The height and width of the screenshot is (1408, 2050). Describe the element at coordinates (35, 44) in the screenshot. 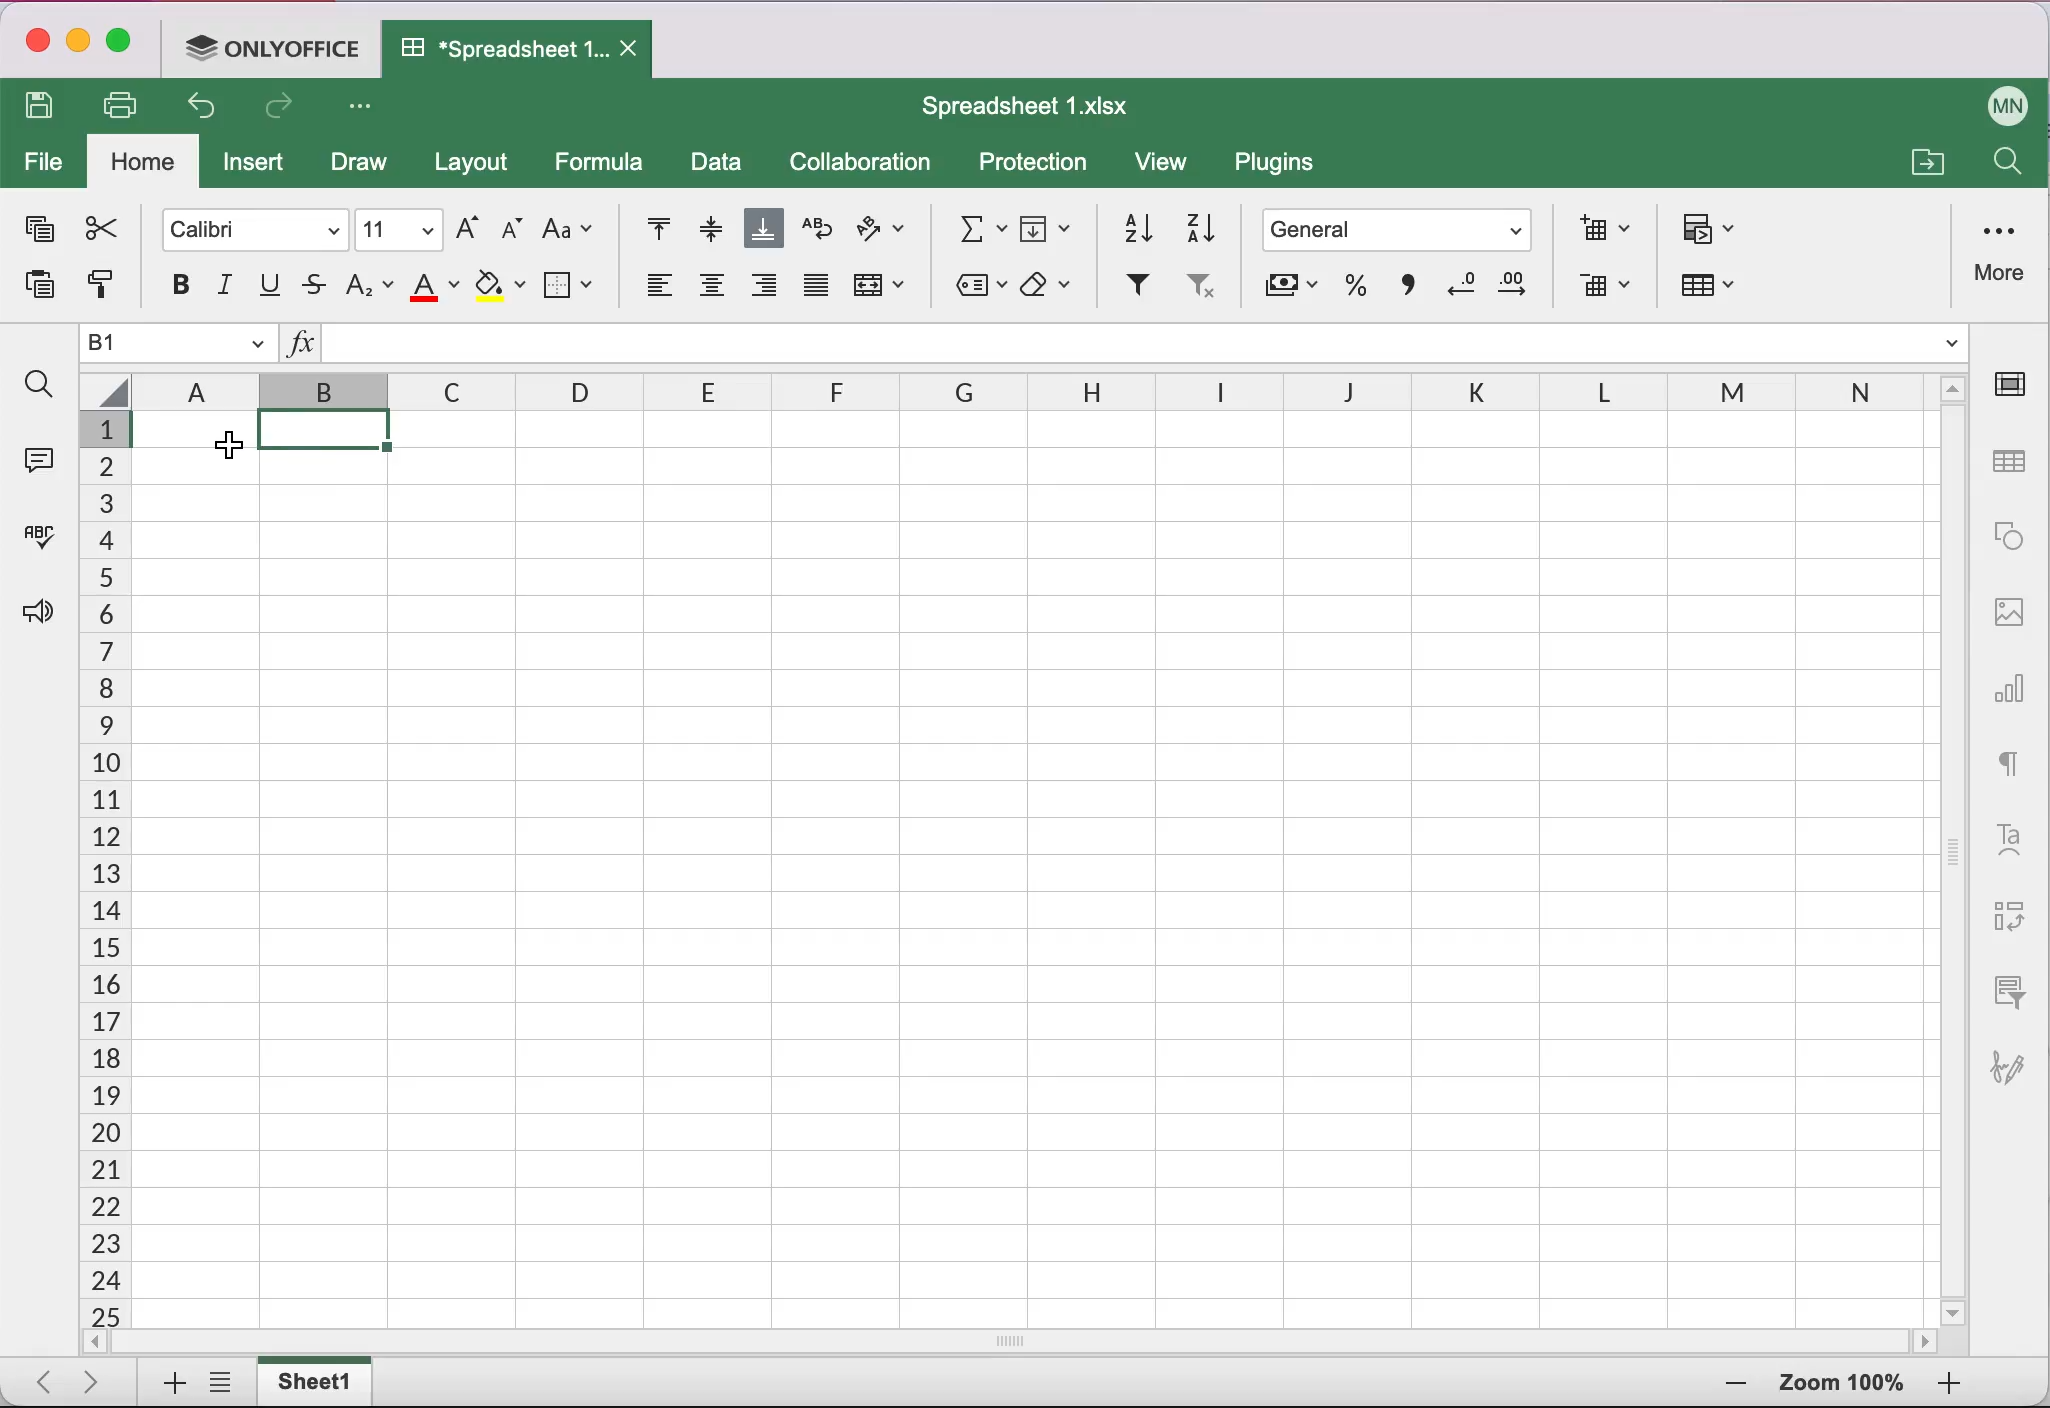

I see `close` at that location.